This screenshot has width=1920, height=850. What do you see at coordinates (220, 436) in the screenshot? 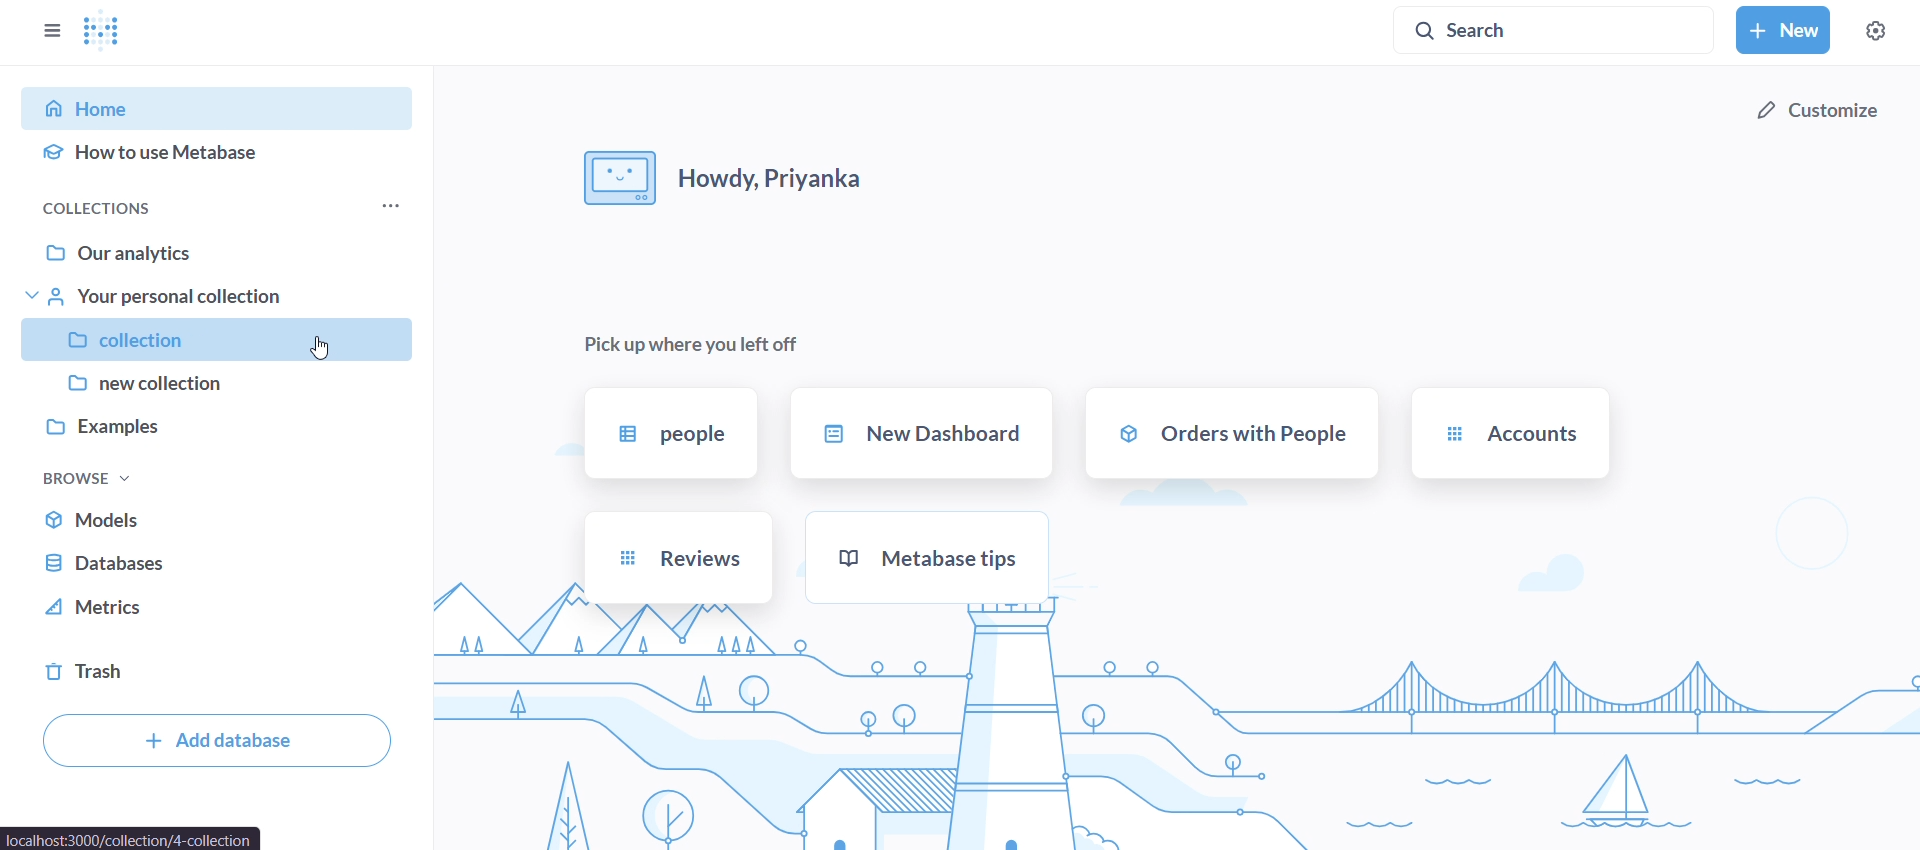
I see `examples` at bounding box center [220, 436].